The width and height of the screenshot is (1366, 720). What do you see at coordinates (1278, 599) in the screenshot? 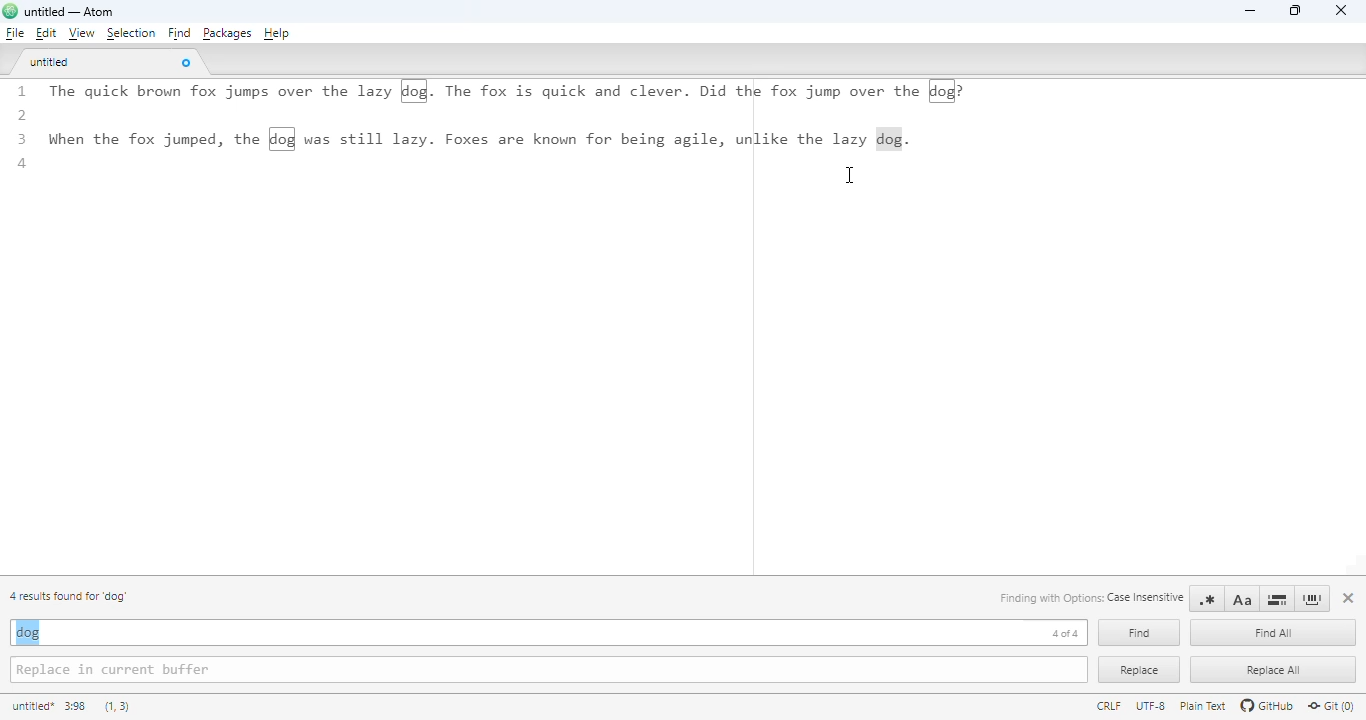
I see `only in selection` at bounding box center [1278, 599].